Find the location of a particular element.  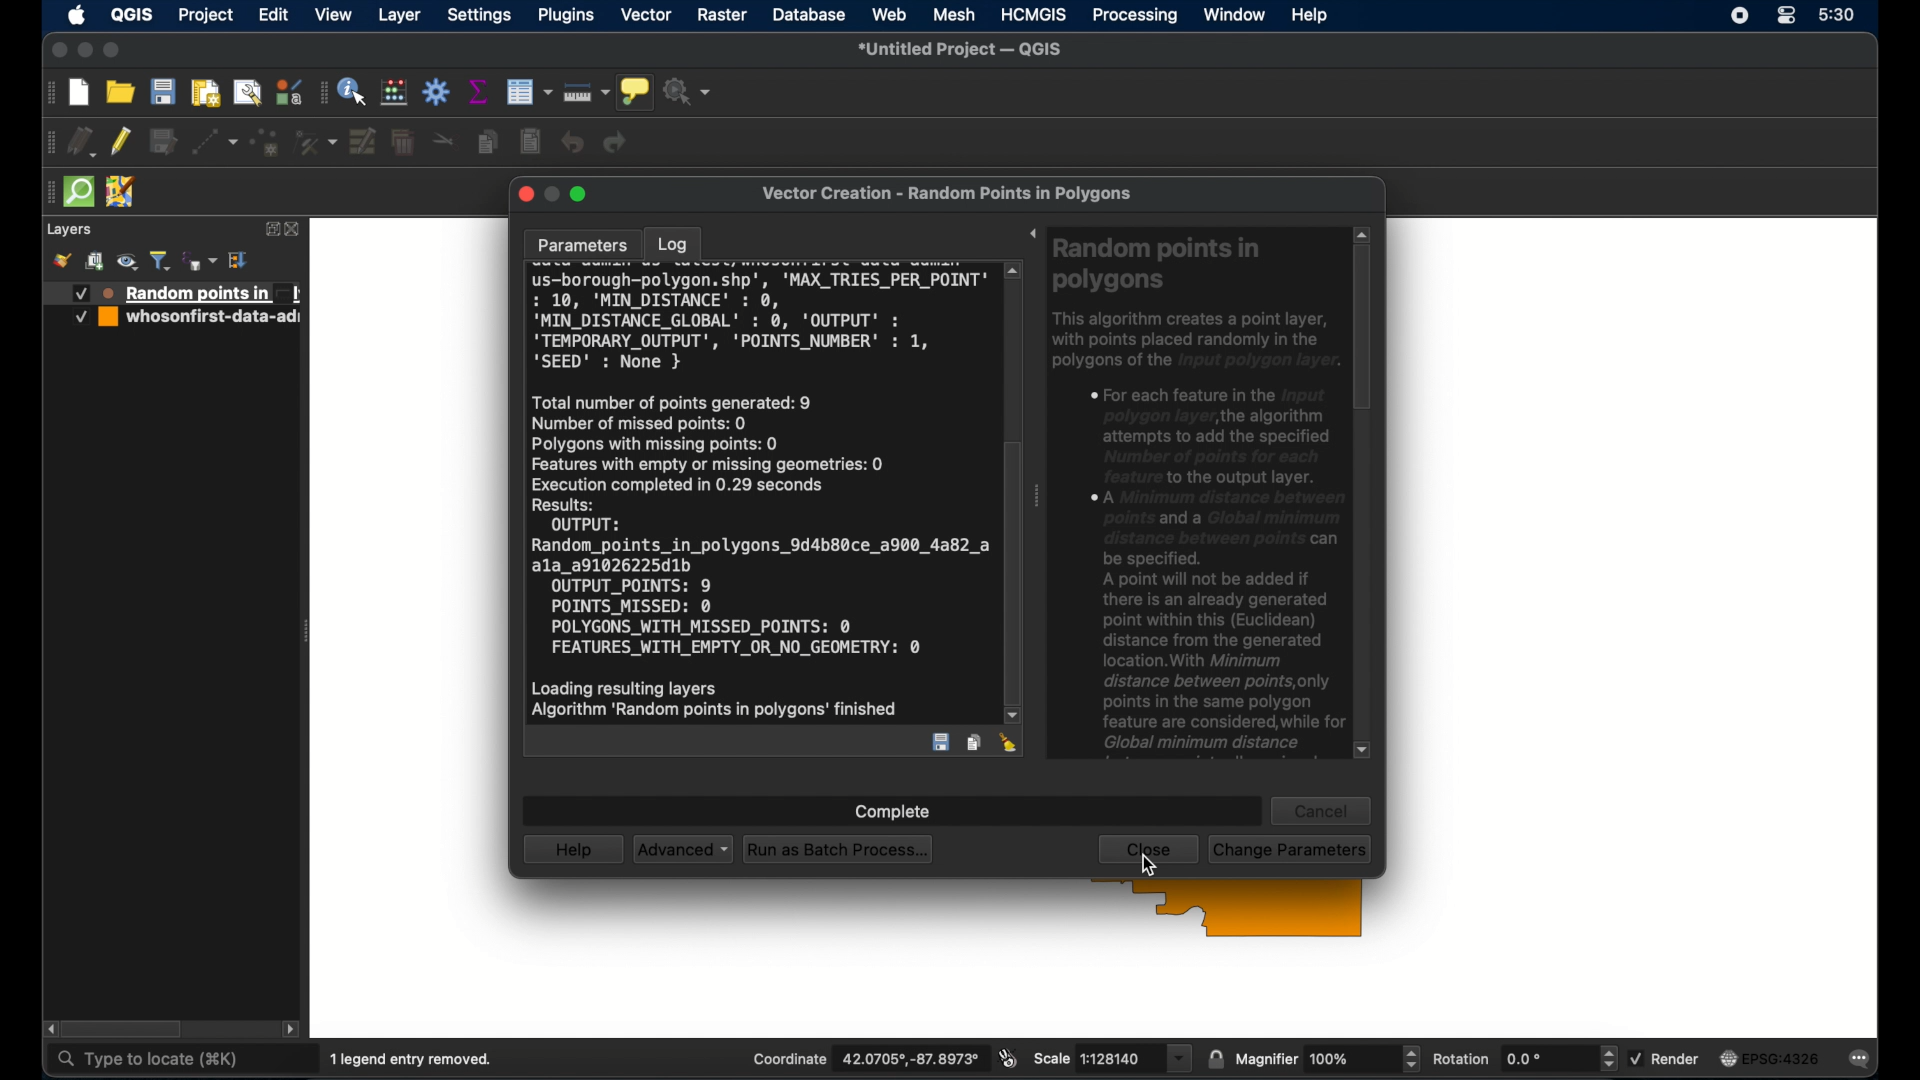

vector is located at coordinates (647, 14).